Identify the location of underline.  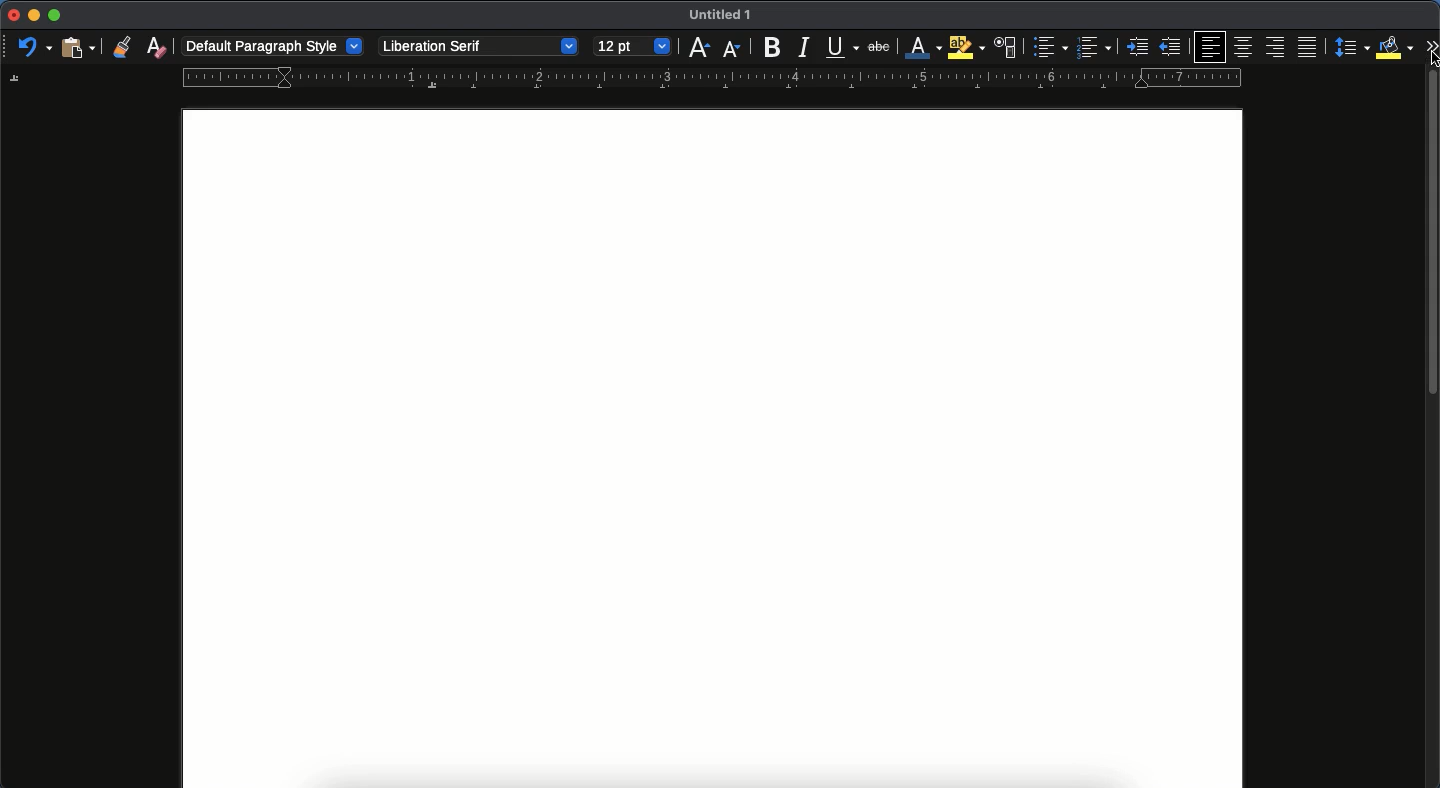
(842, 49).